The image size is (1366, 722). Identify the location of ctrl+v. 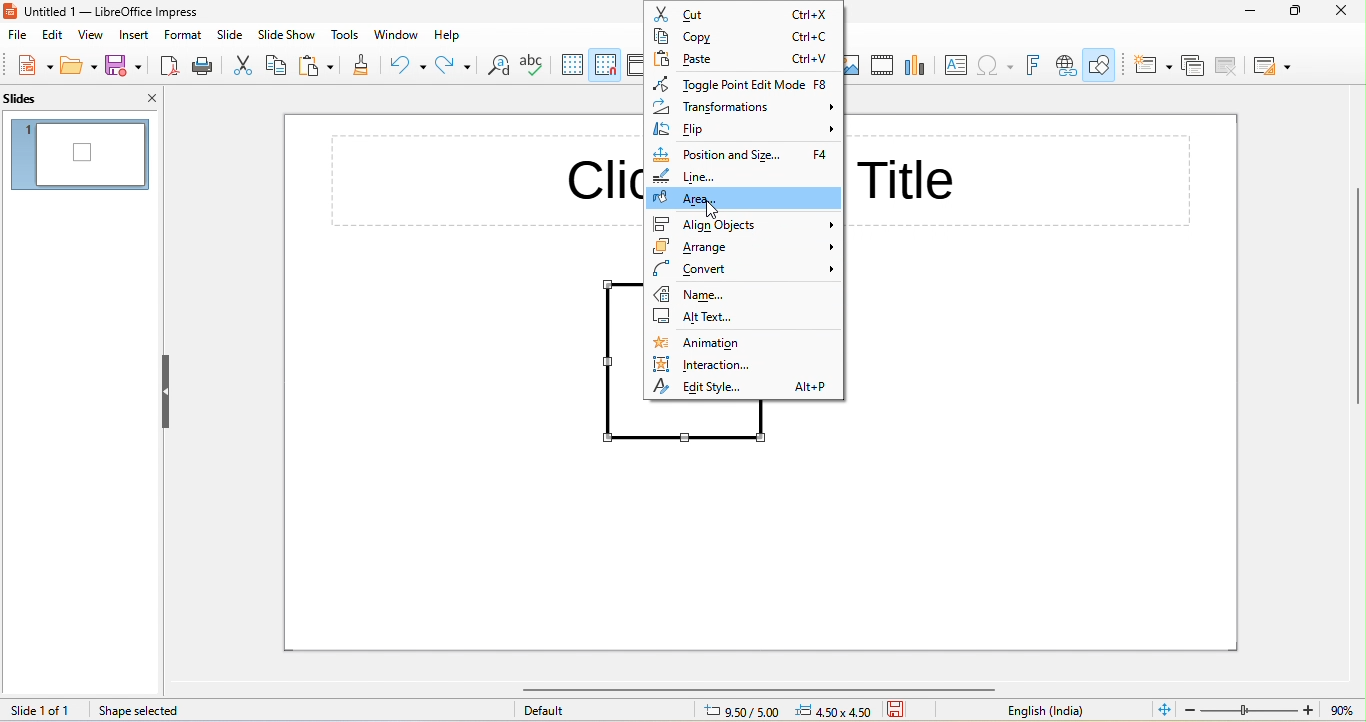
(813, 57).